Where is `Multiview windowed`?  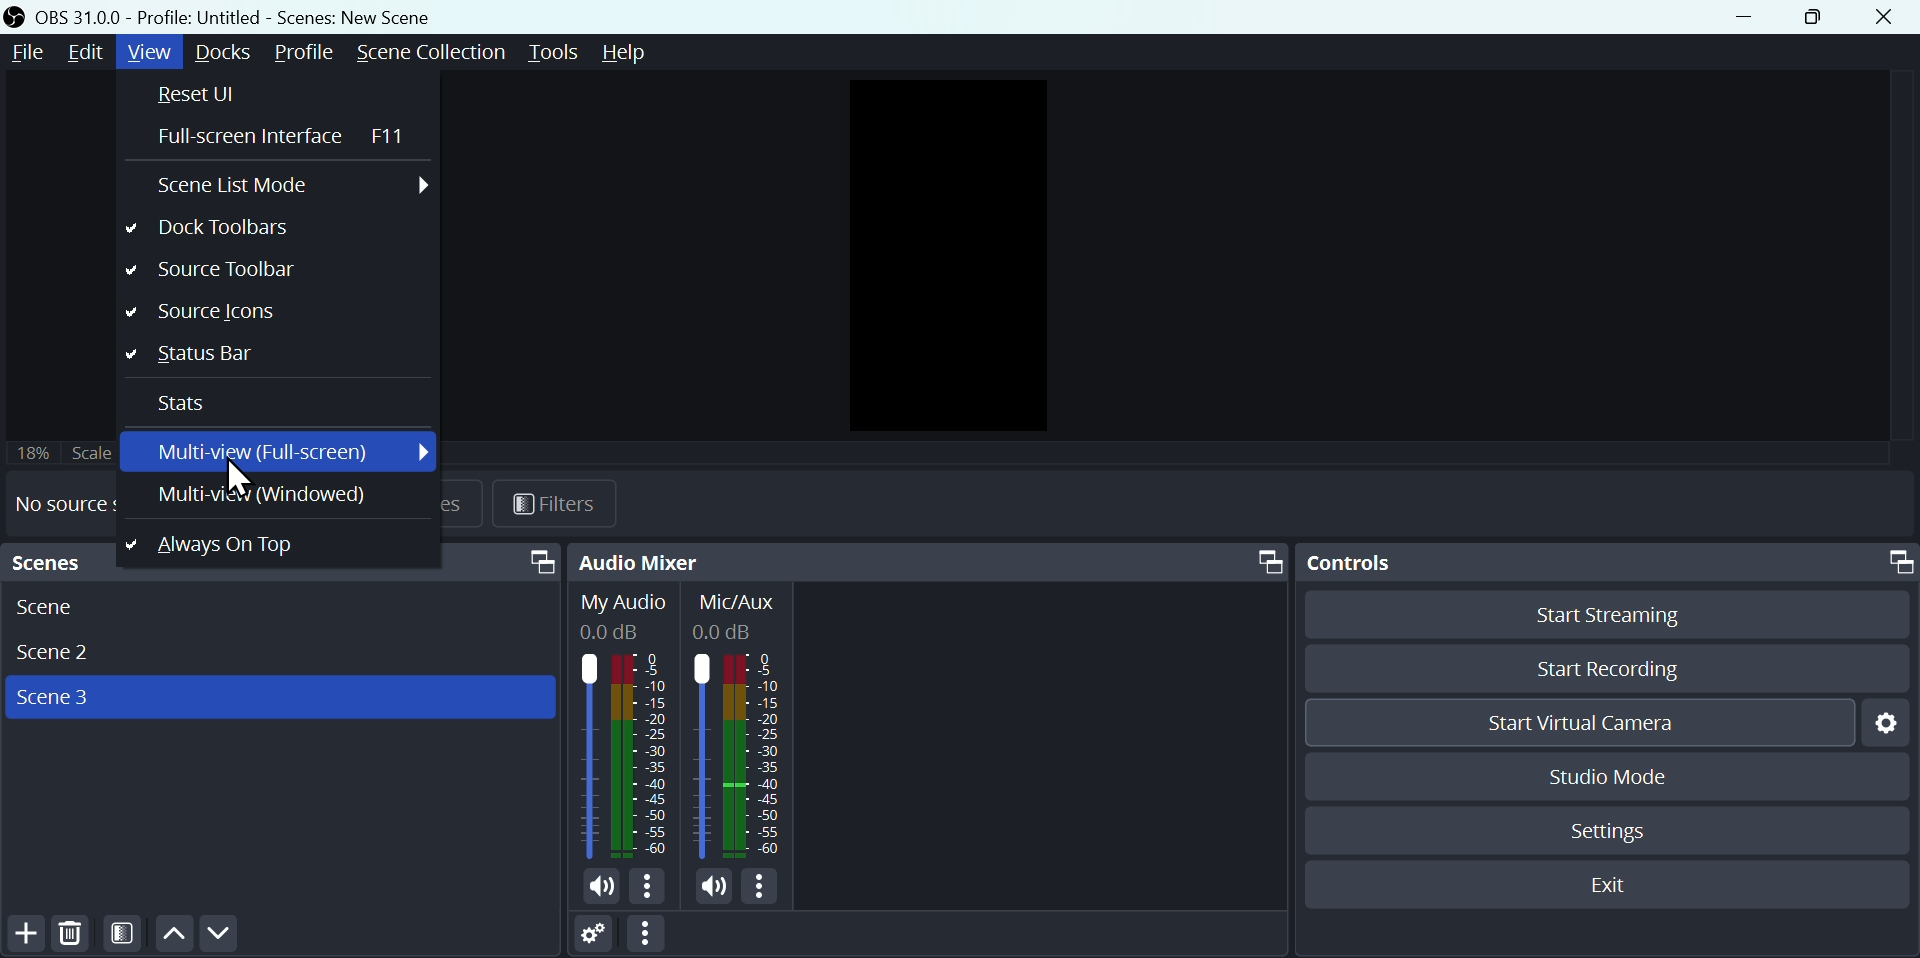 Multiview windowed is located at coordinates (265, 494).